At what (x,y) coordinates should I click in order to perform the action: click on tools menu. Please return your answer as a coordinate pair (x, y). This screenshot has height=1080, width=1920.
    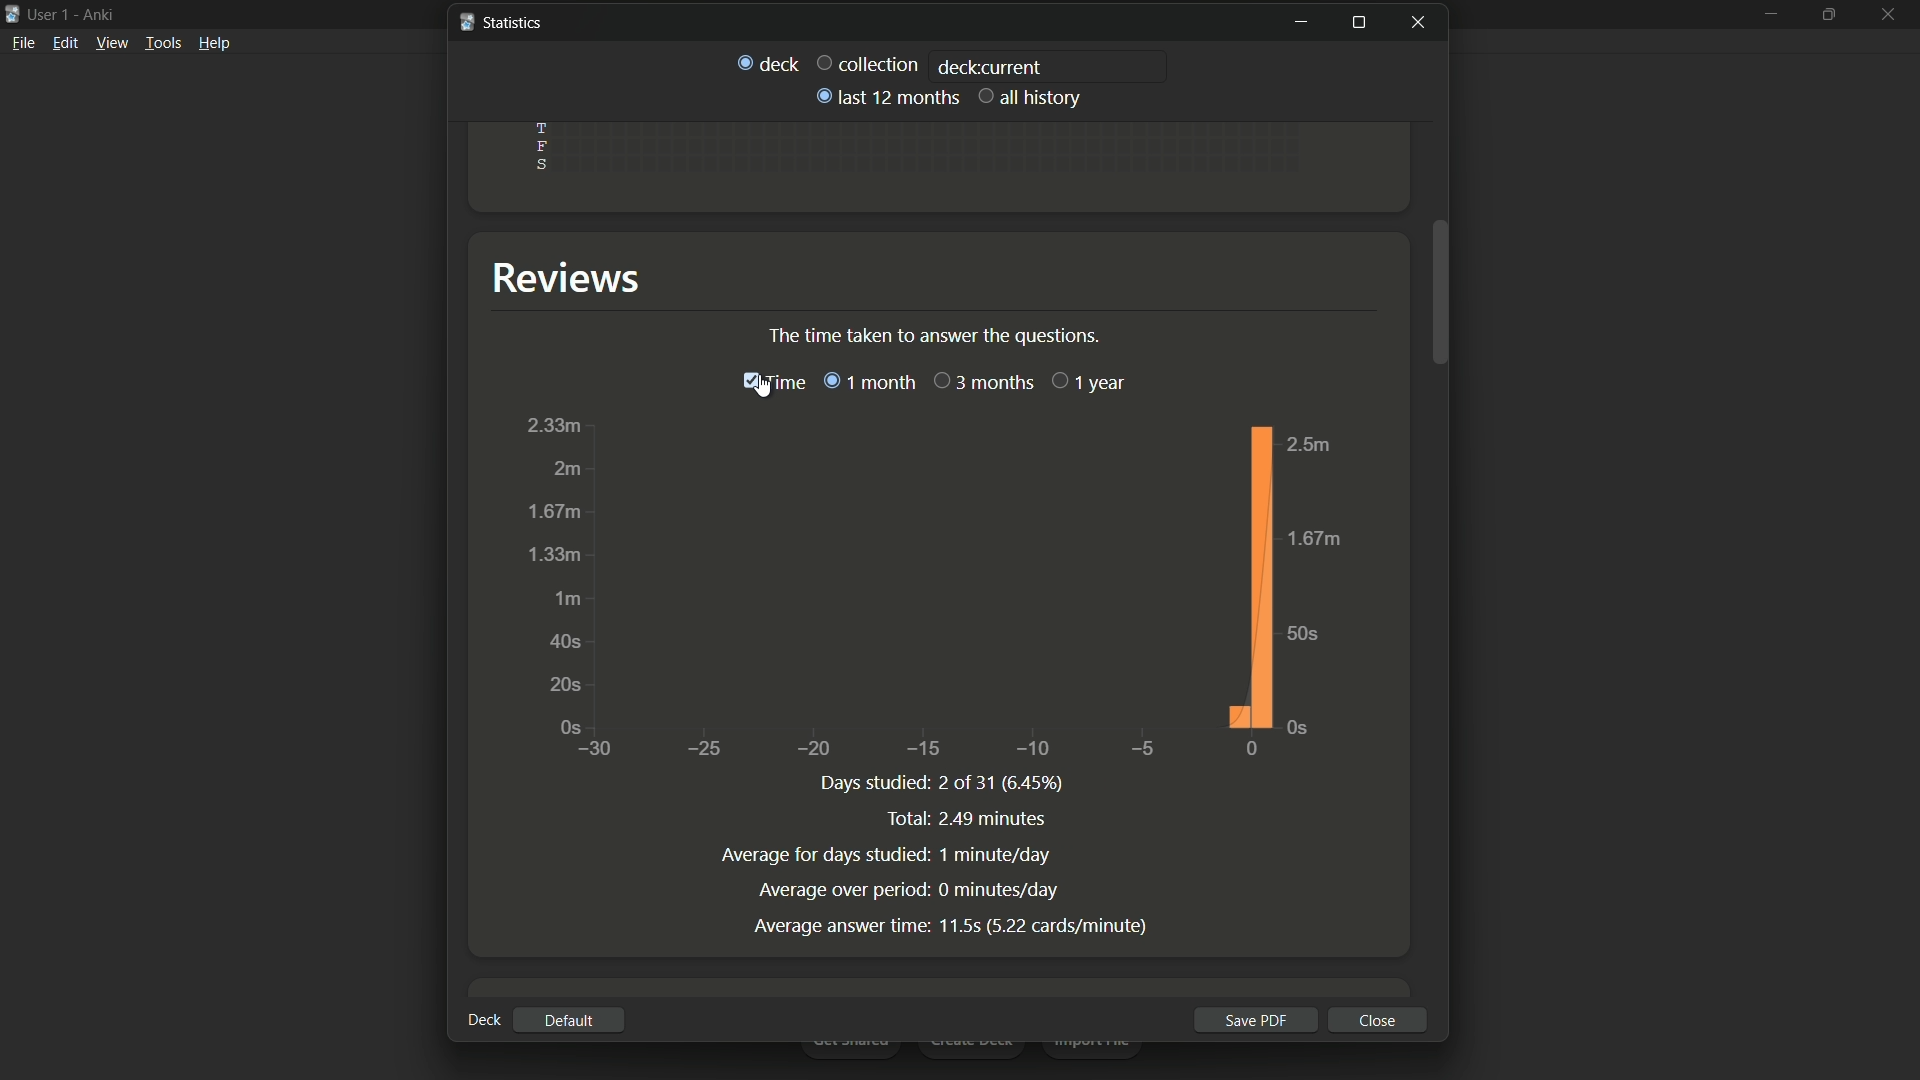
    Looking at the image, I should click on (164, 42).